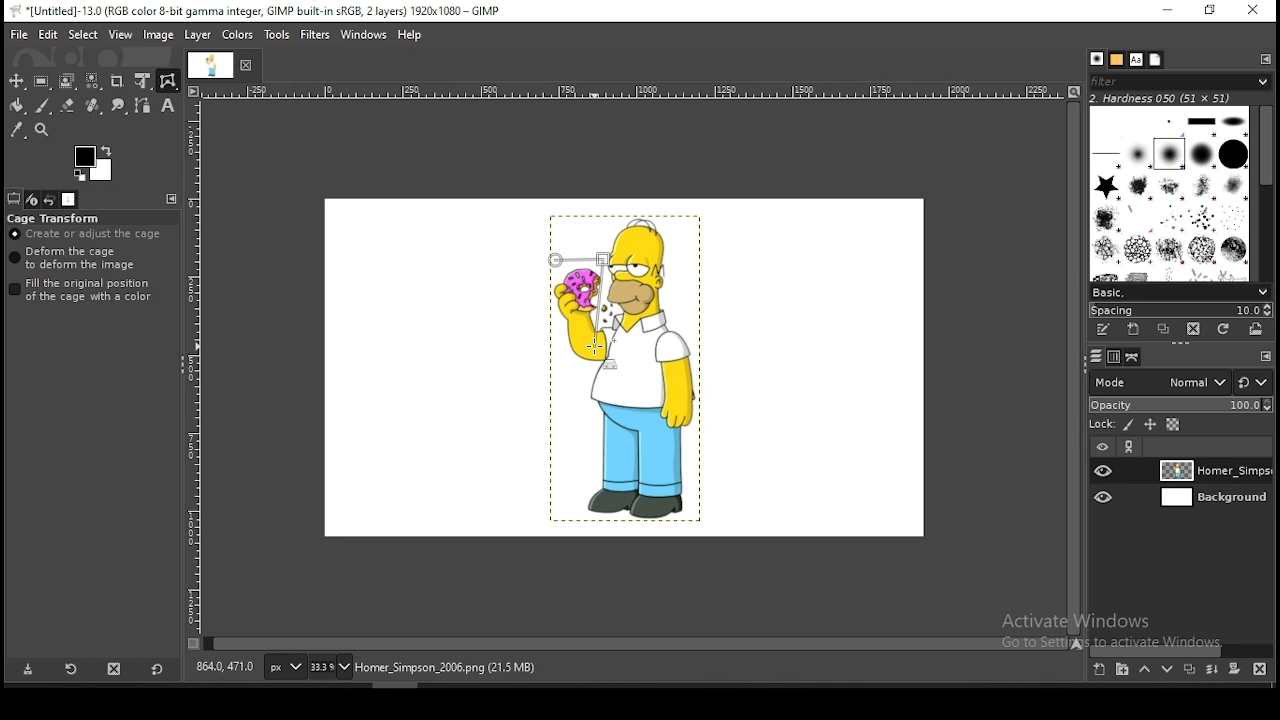 Image resolution: width=1280 pixels, height=720 pixels. I want to click on configure this tab, so click(1267, 59).